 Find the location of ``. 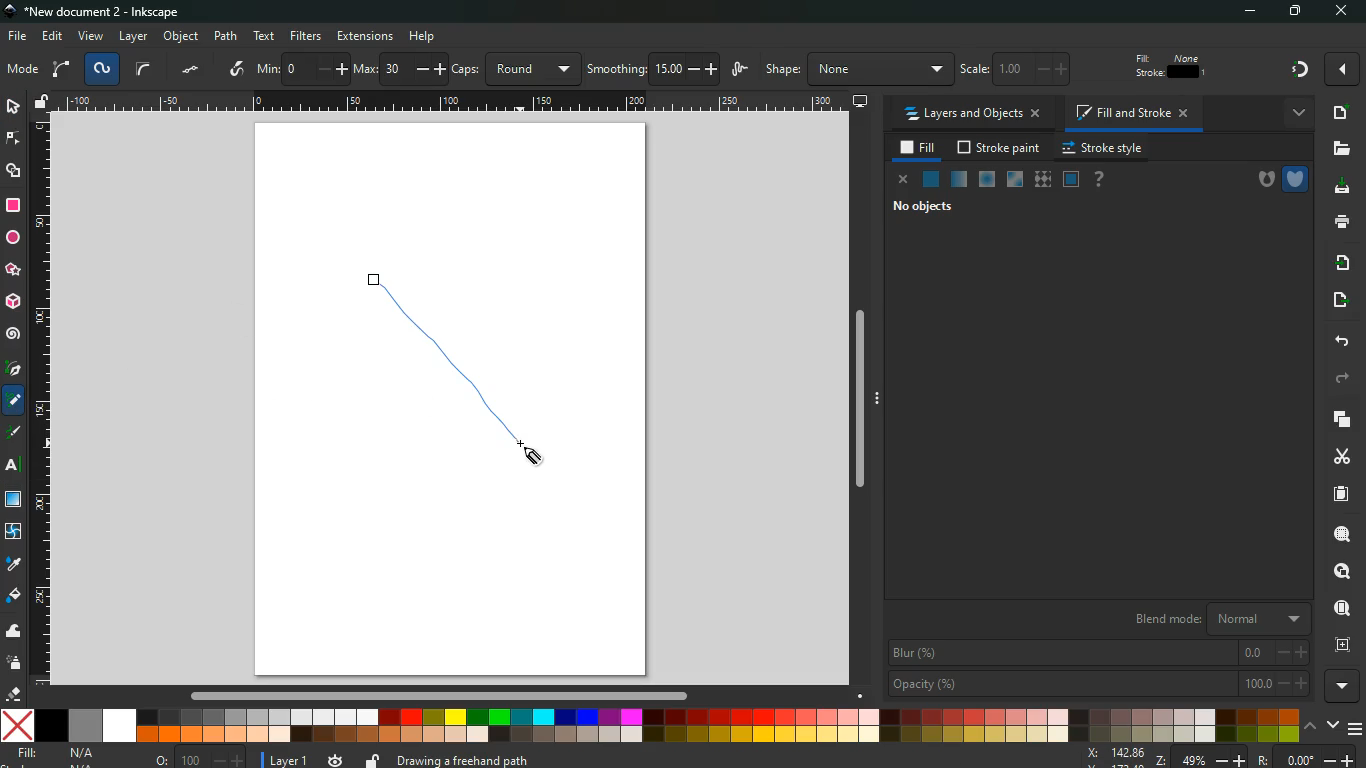

 is located at coordinates (1338, 71).